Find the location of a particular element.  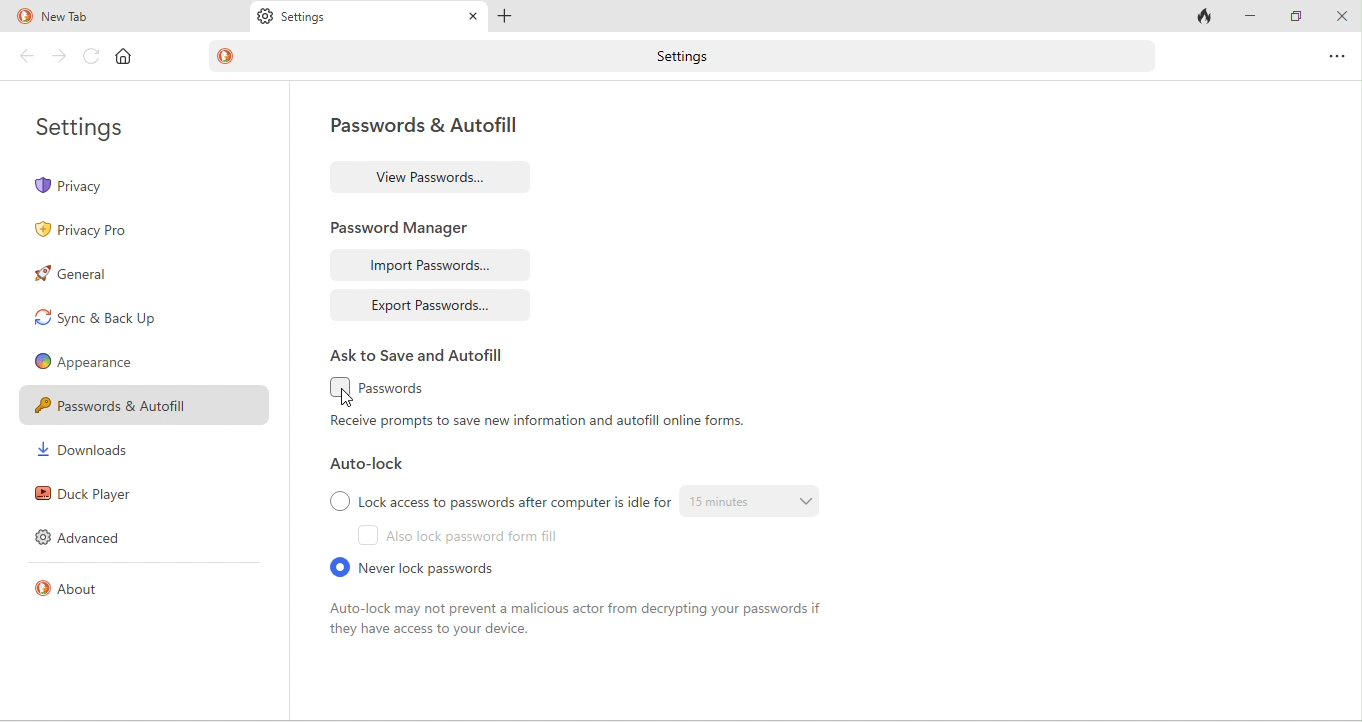

export passwords is located at coordinates (430, 304).